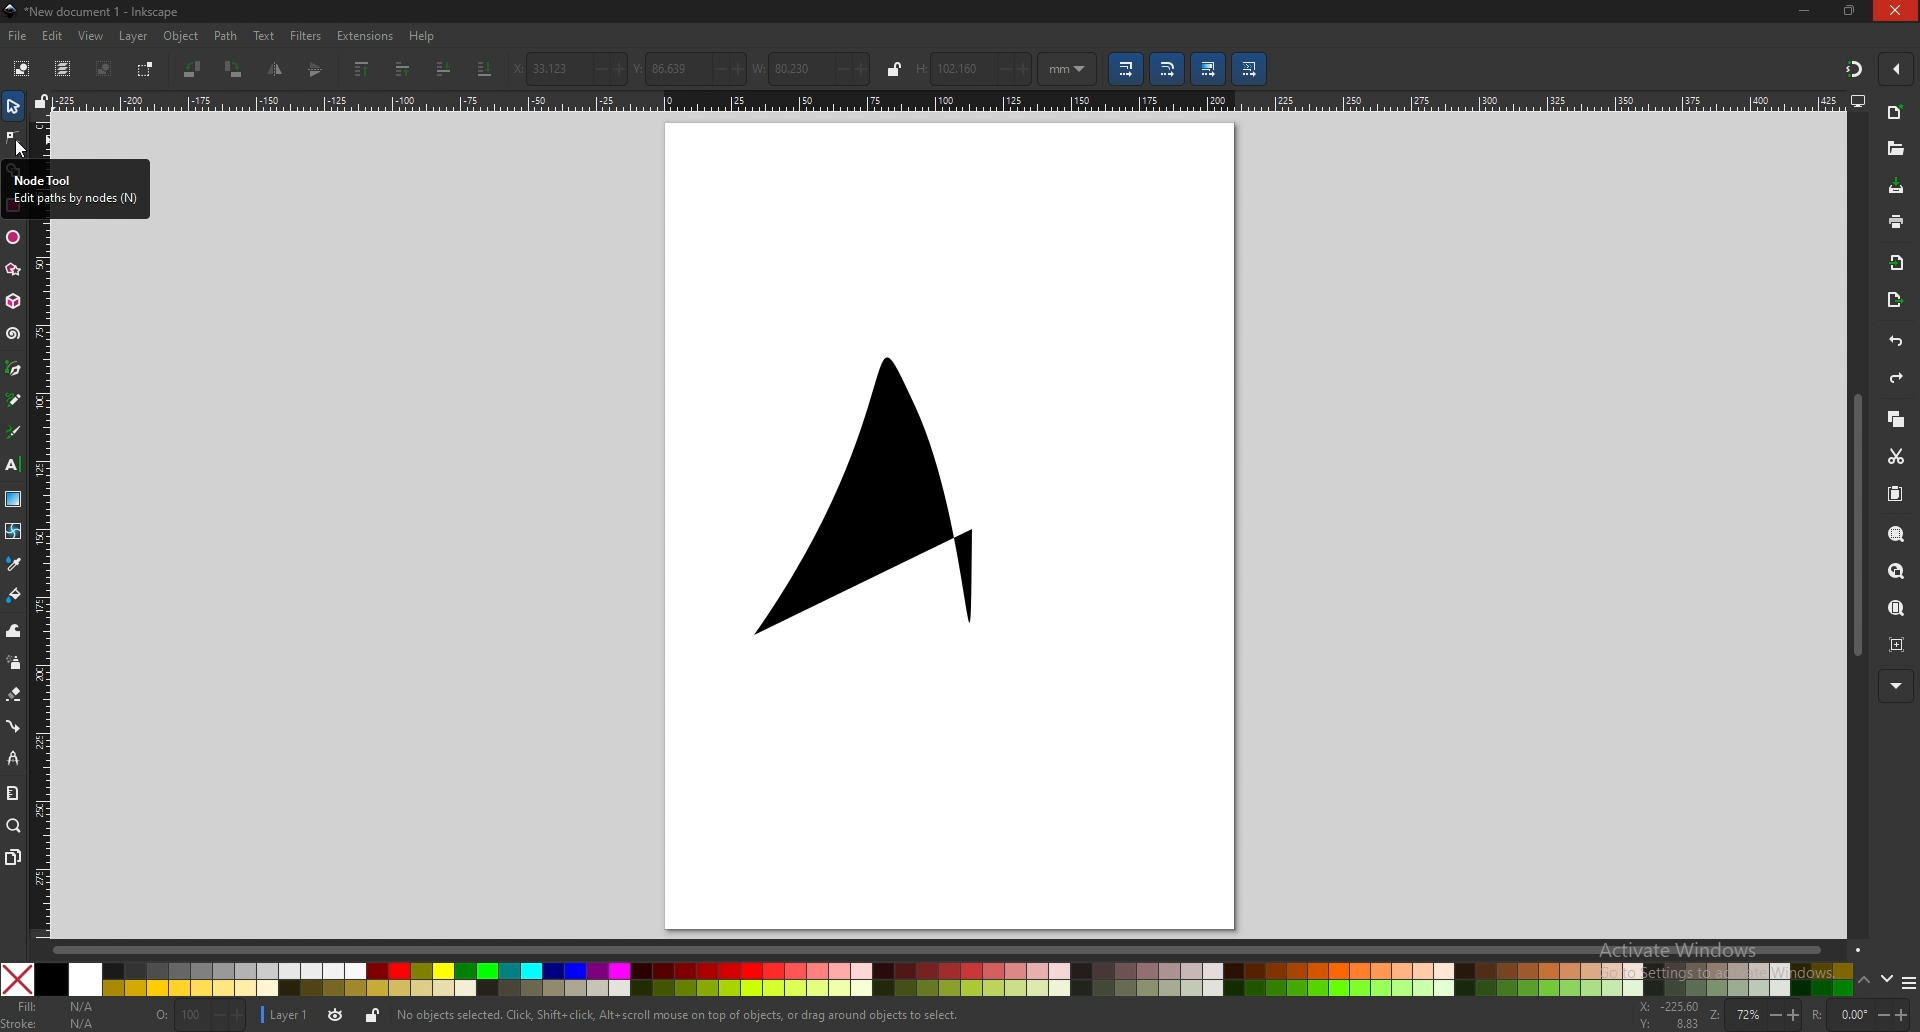 This screenshot has width=1920, height=1032. Describe the element at coordinates (92, 37) in the screenshot. I see `view` at that location.